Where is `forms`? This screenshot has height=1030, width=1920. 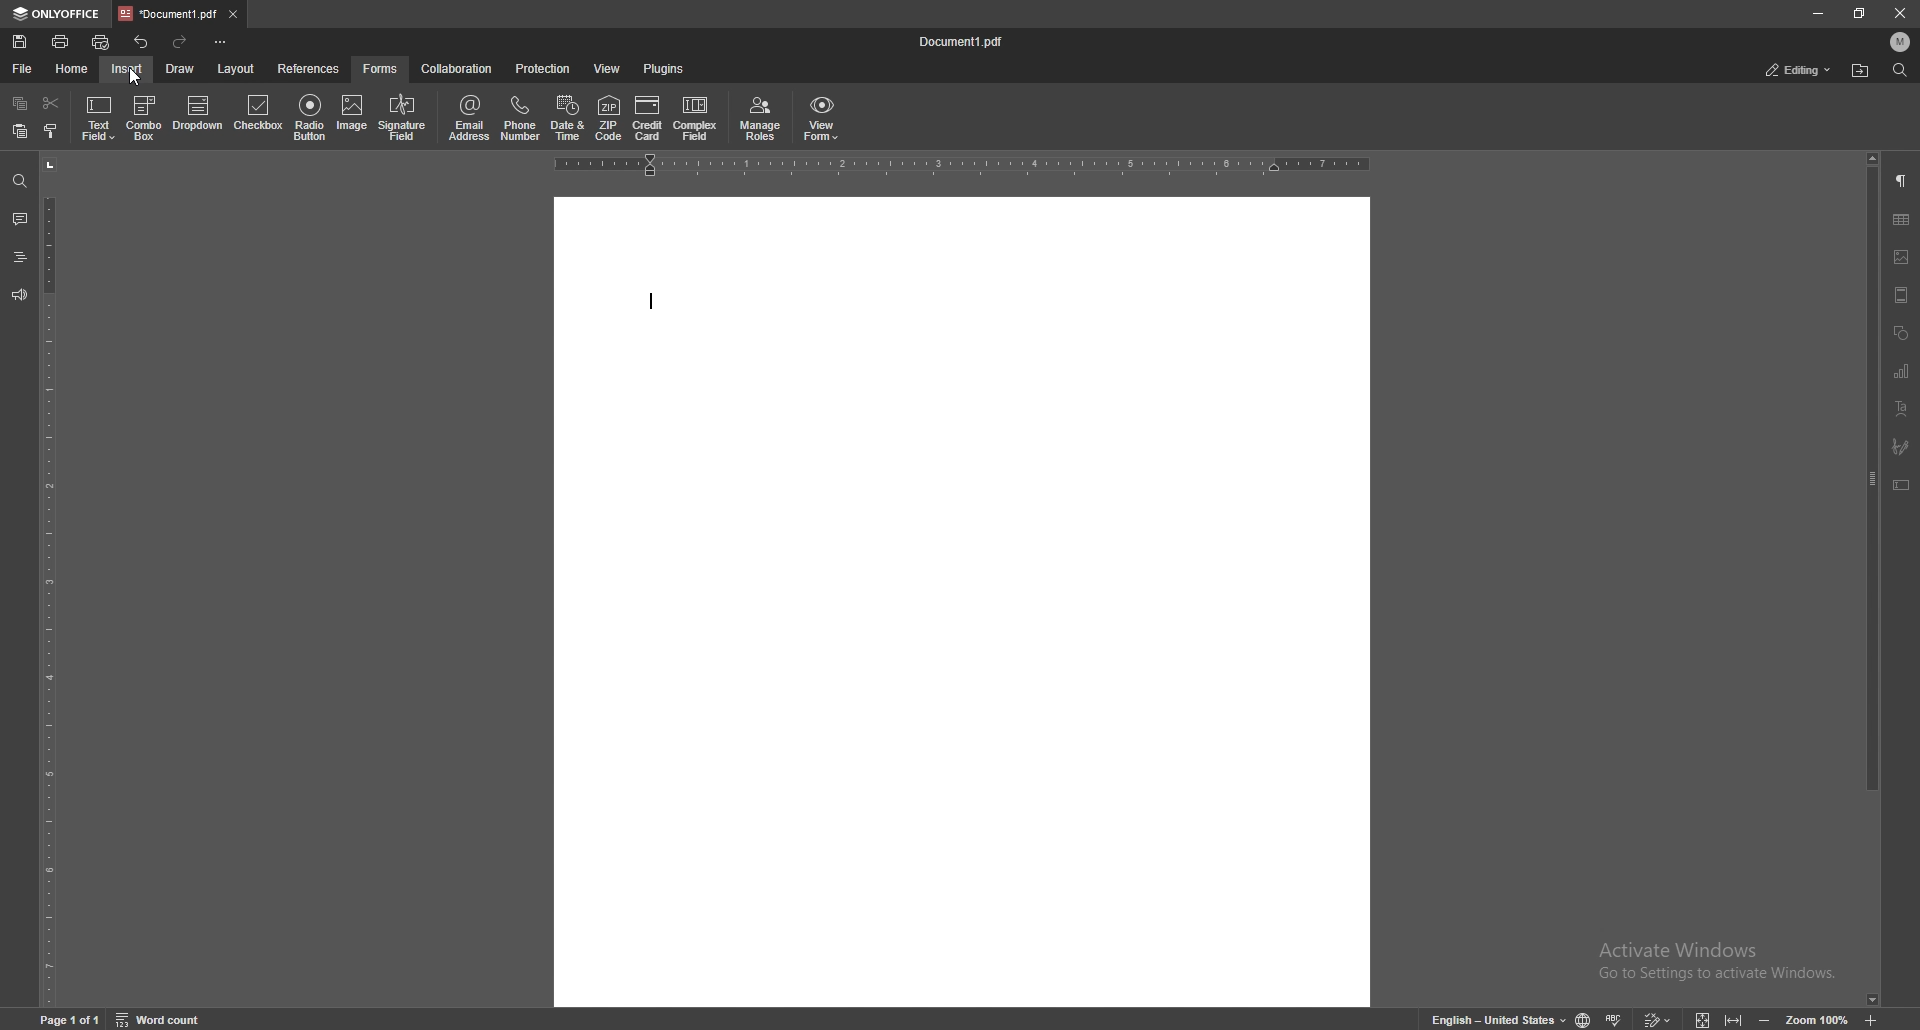
forms is located at coordinates (381, 69).